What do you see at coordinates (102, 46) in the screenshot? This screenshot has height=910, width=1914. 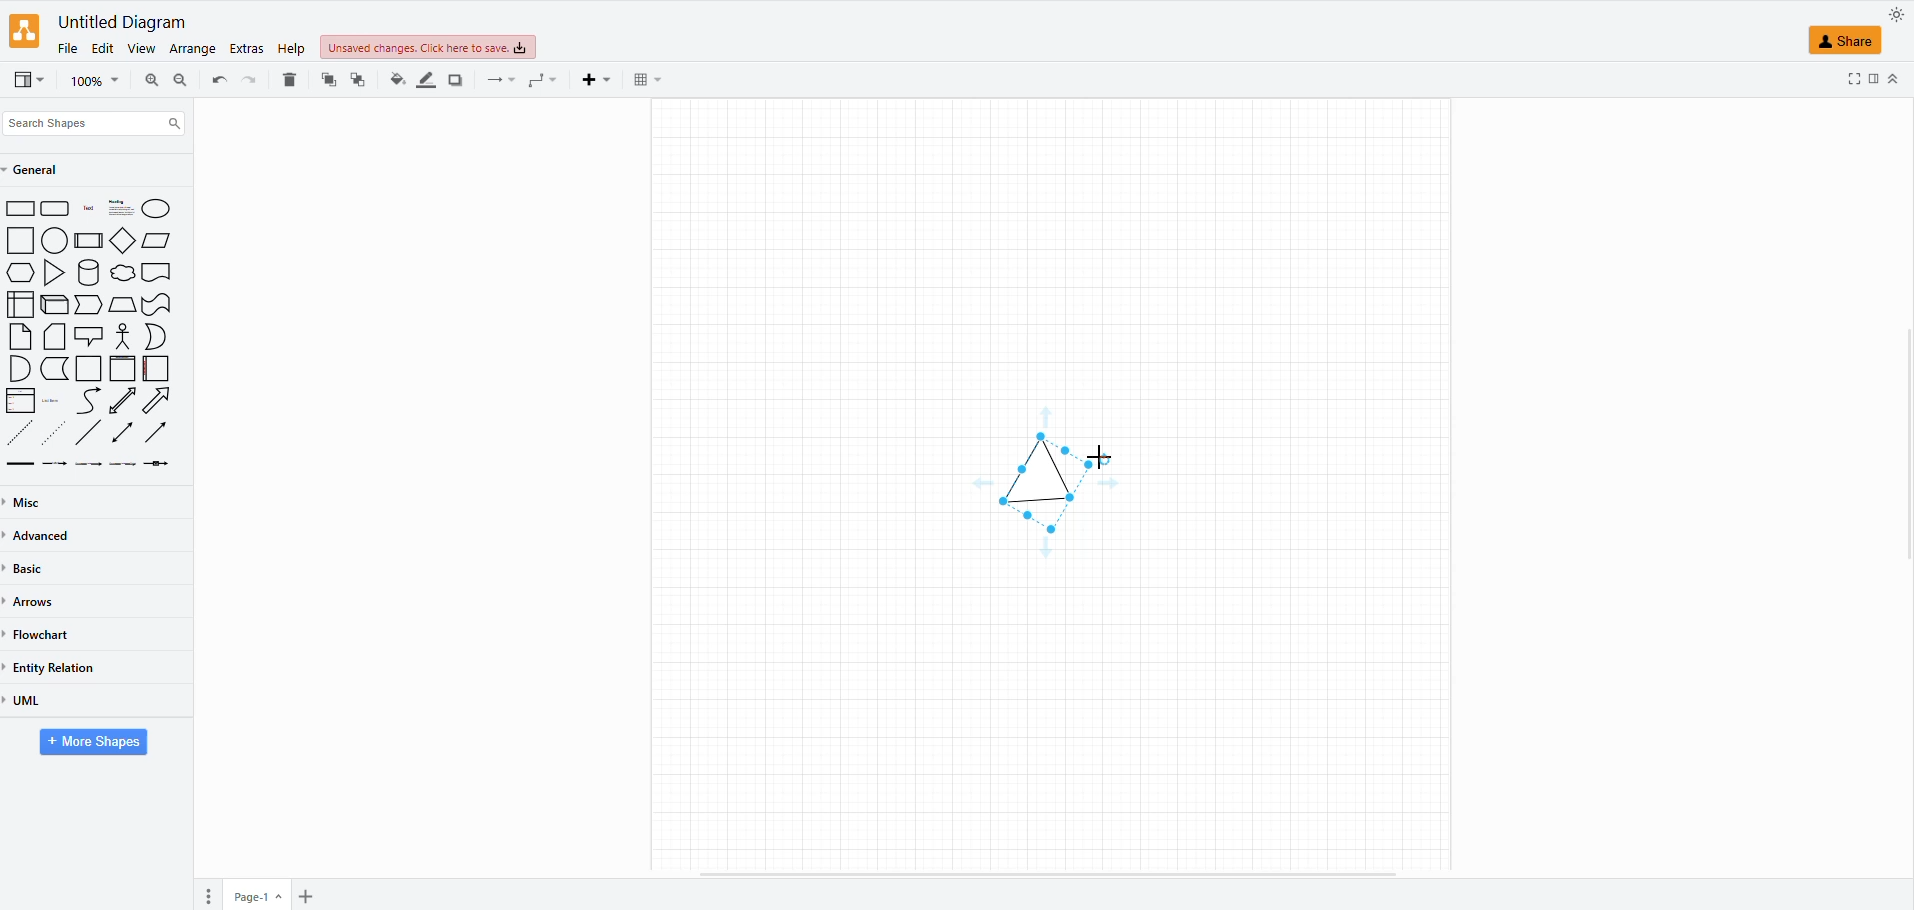 I see `edit` at bounding box center [102, 46].